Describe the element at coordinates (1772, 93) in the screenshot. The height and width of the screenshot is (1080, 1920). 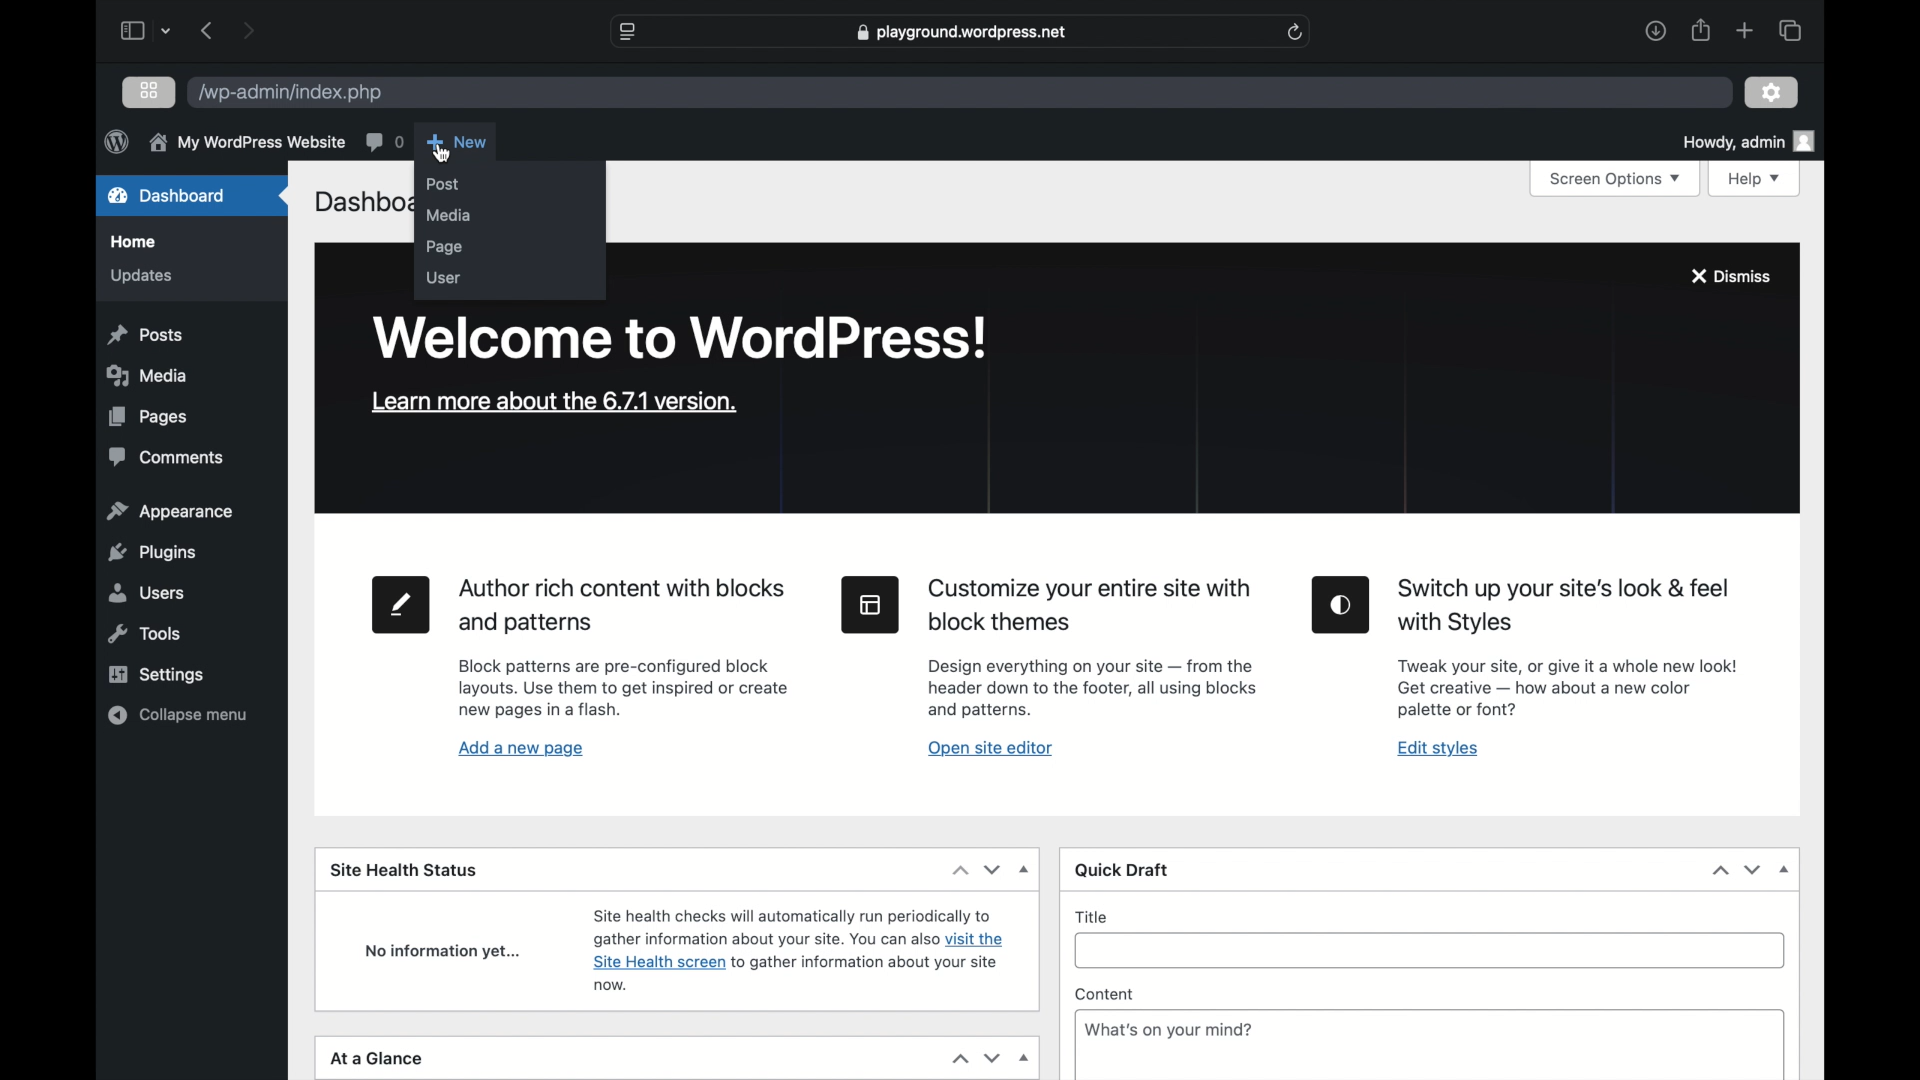
I see `settings` at that location.